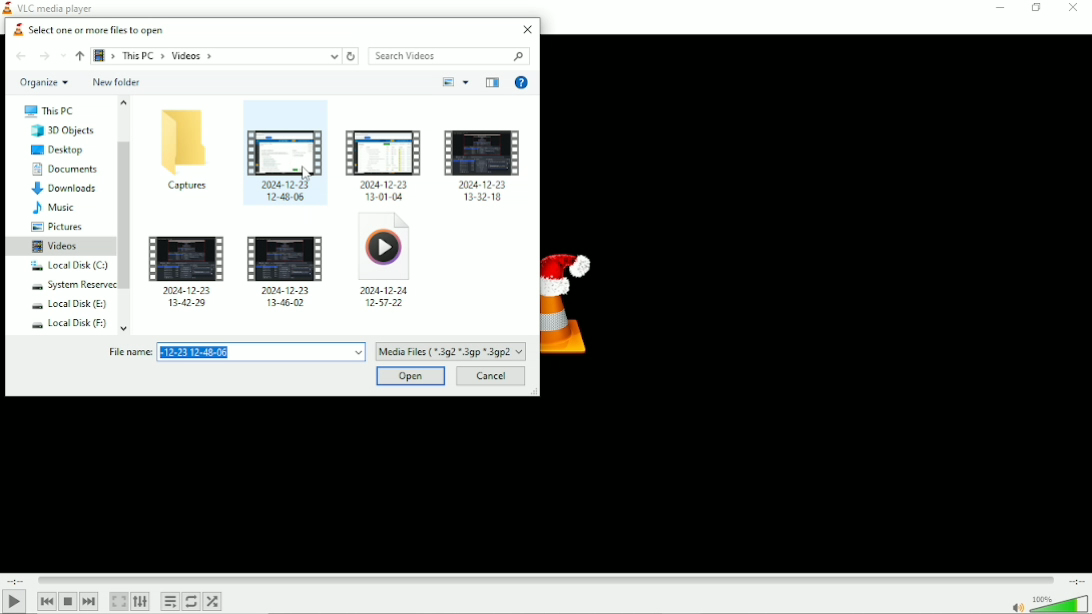 The image size is (1092, 614). What do you see at coordinates (43, 83) in the screenshot?
I see `Organize` at bounding box center [43, 83].